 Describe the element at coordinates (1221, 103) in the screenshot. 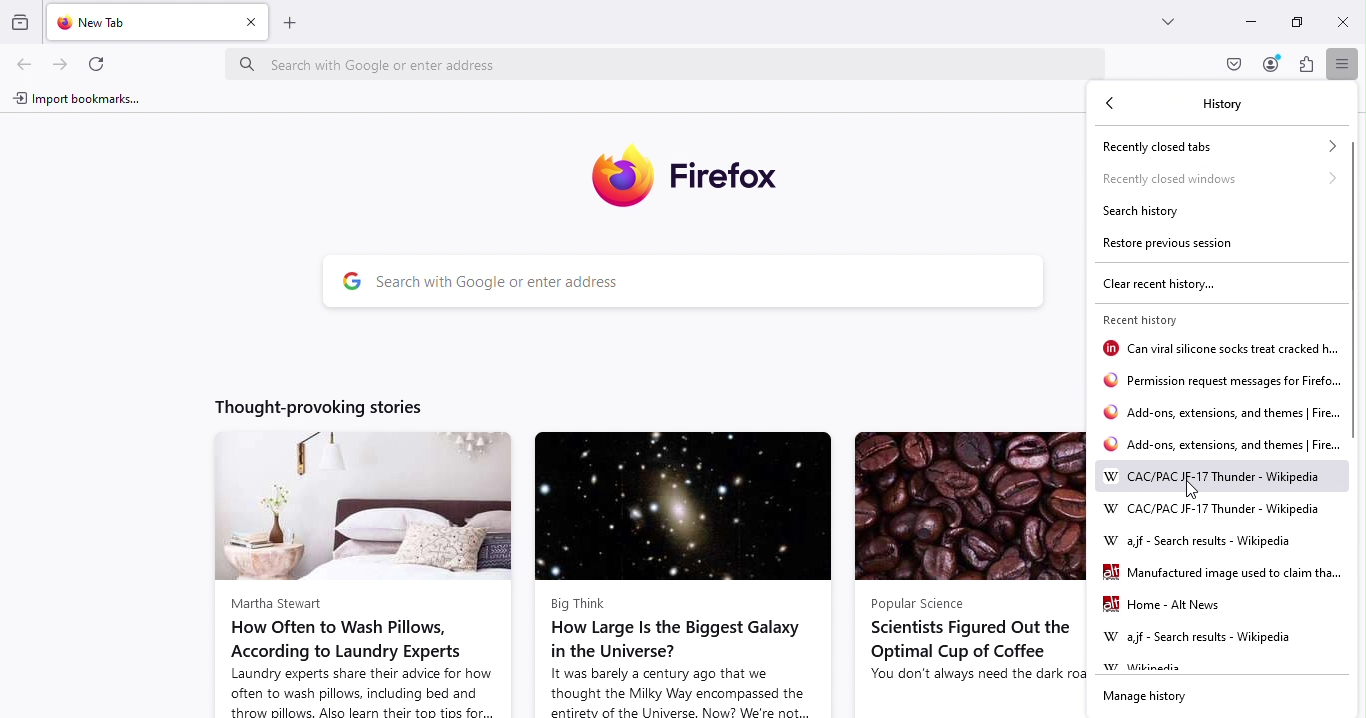

I see `History` at that location.